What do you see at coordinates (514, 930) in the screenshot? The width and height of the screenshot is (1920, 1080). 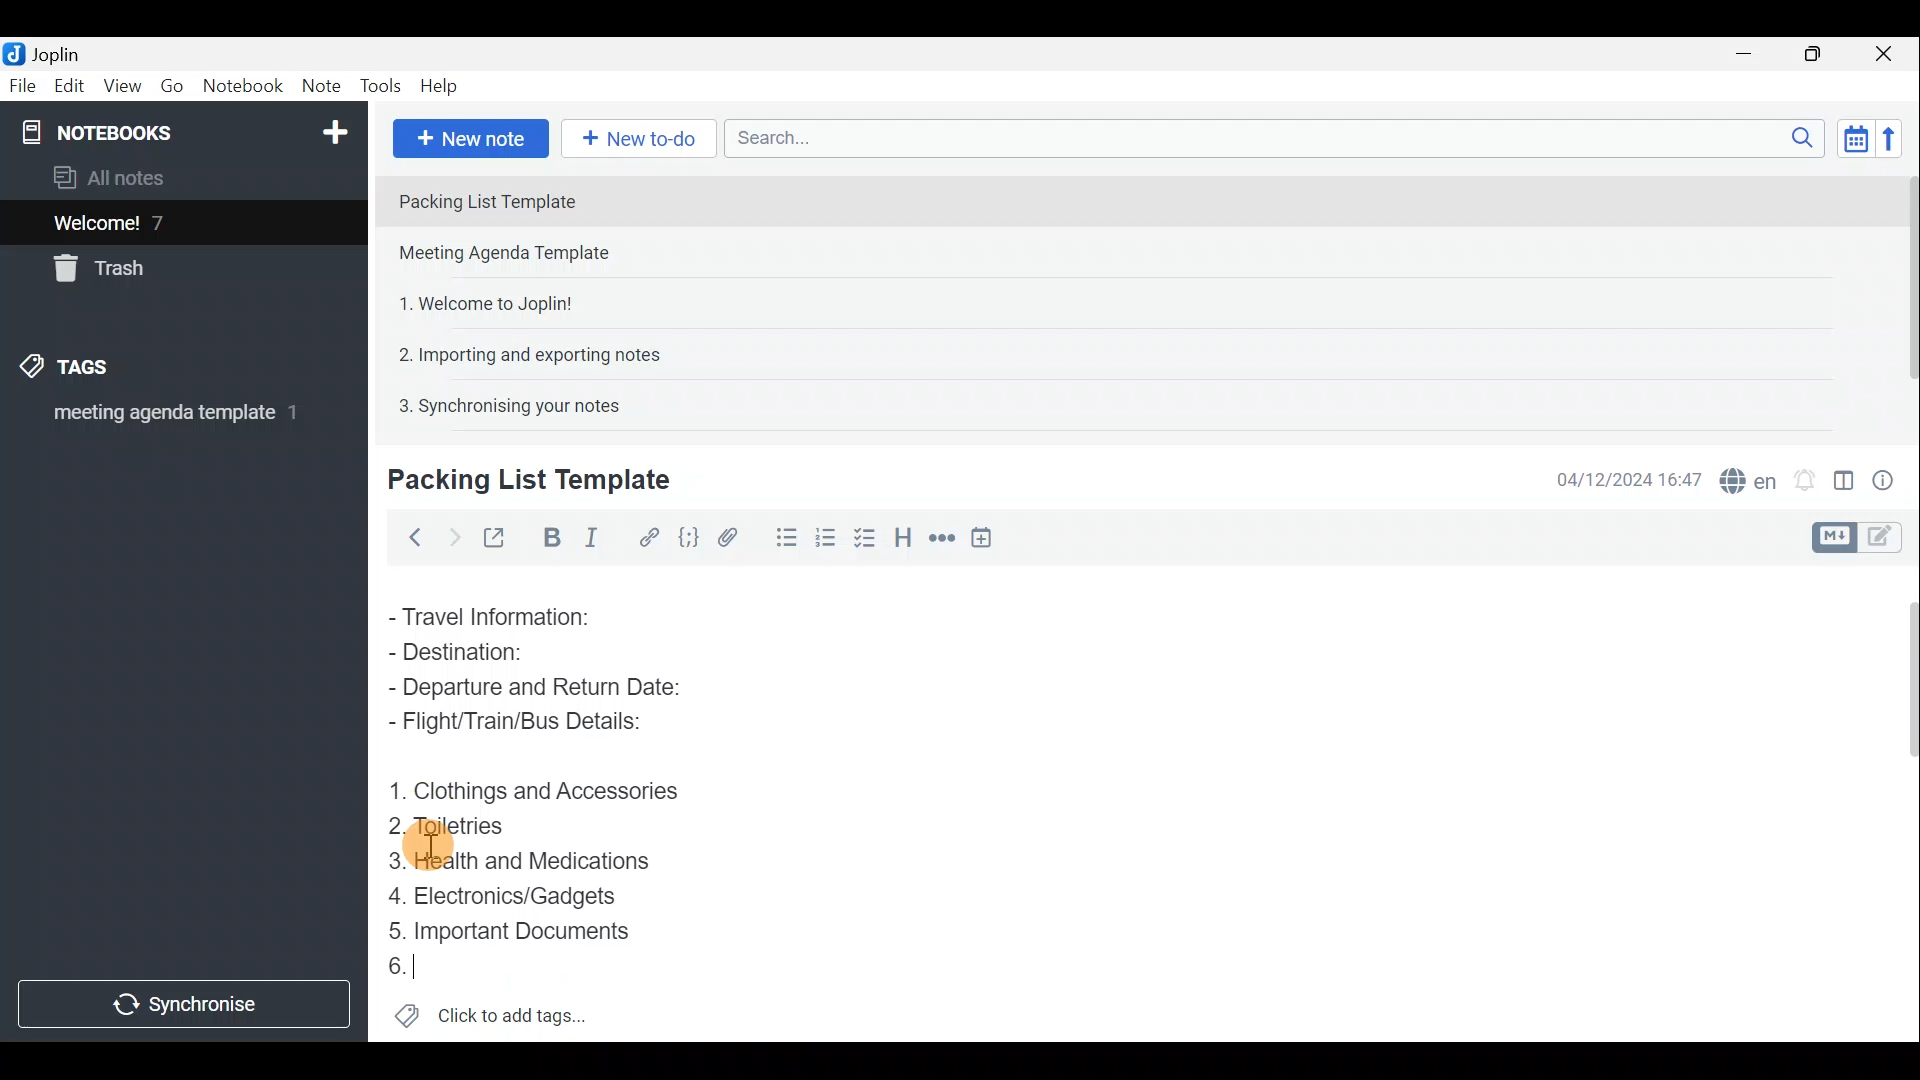 I see `Important Documents` at bounding box center [514, 930].